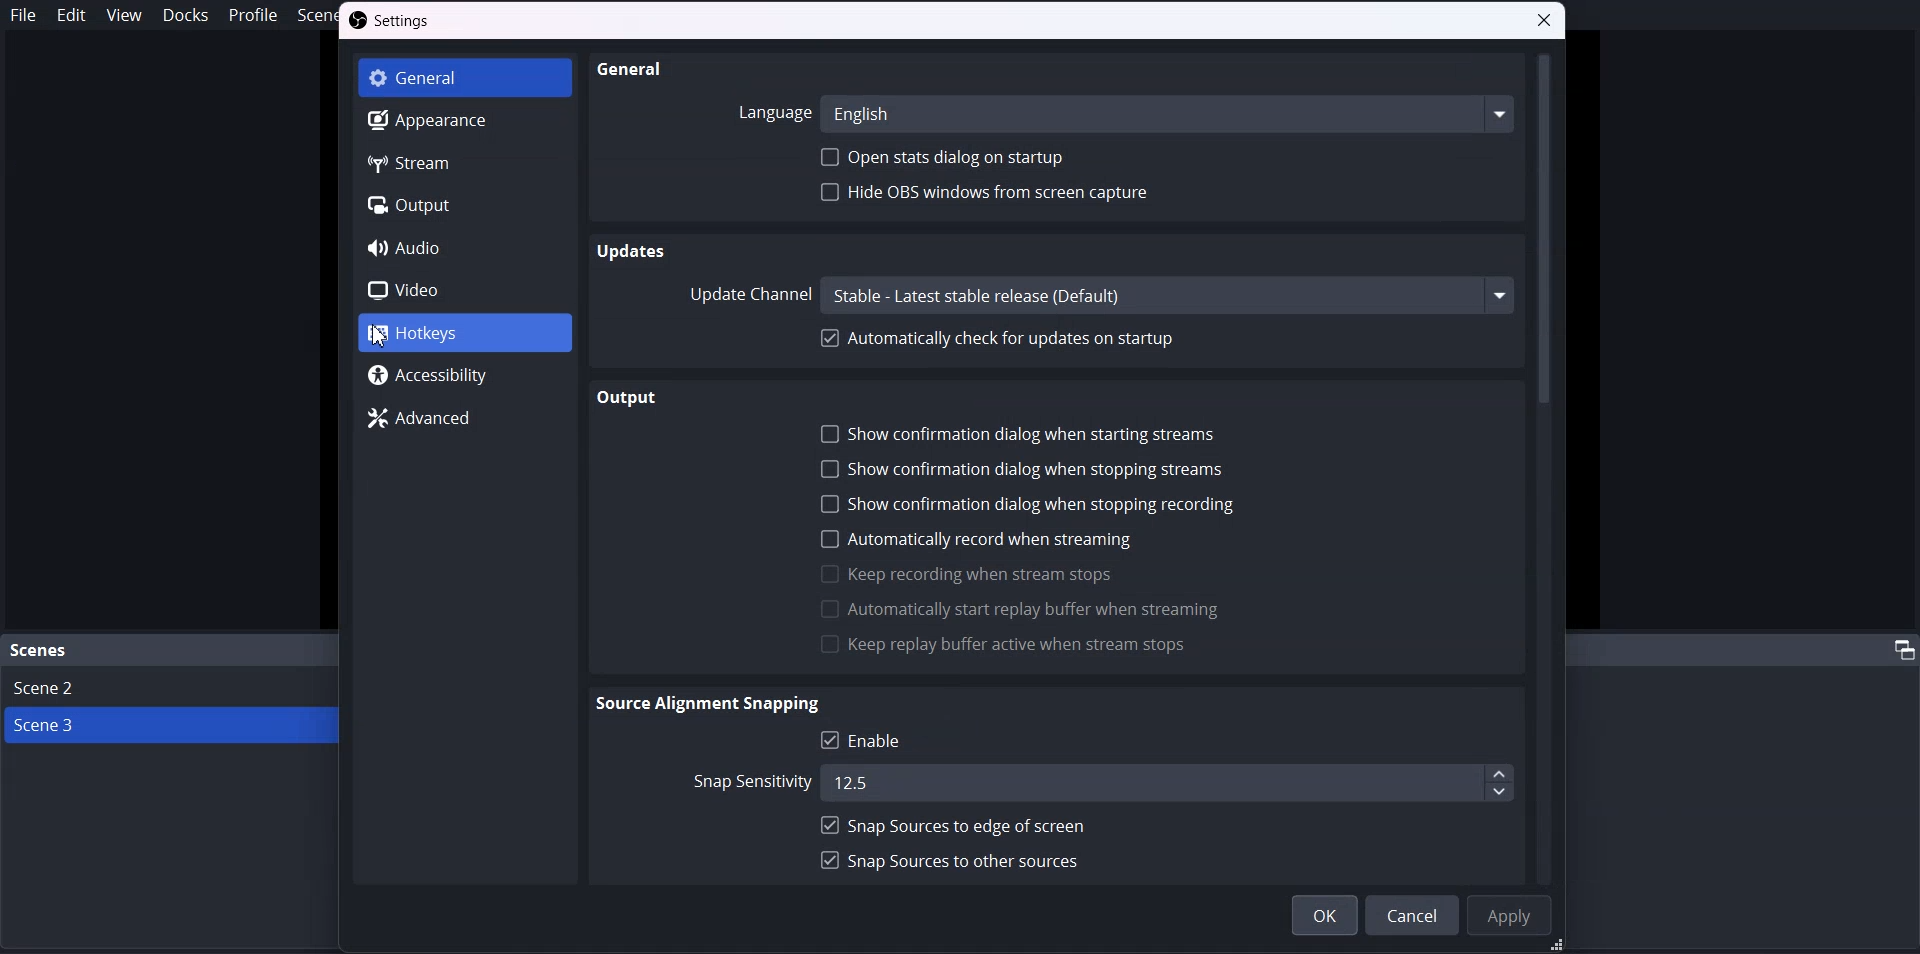  Describe the element at coordinates (1550, 22) in the screenshot. I see `Close` at that location.